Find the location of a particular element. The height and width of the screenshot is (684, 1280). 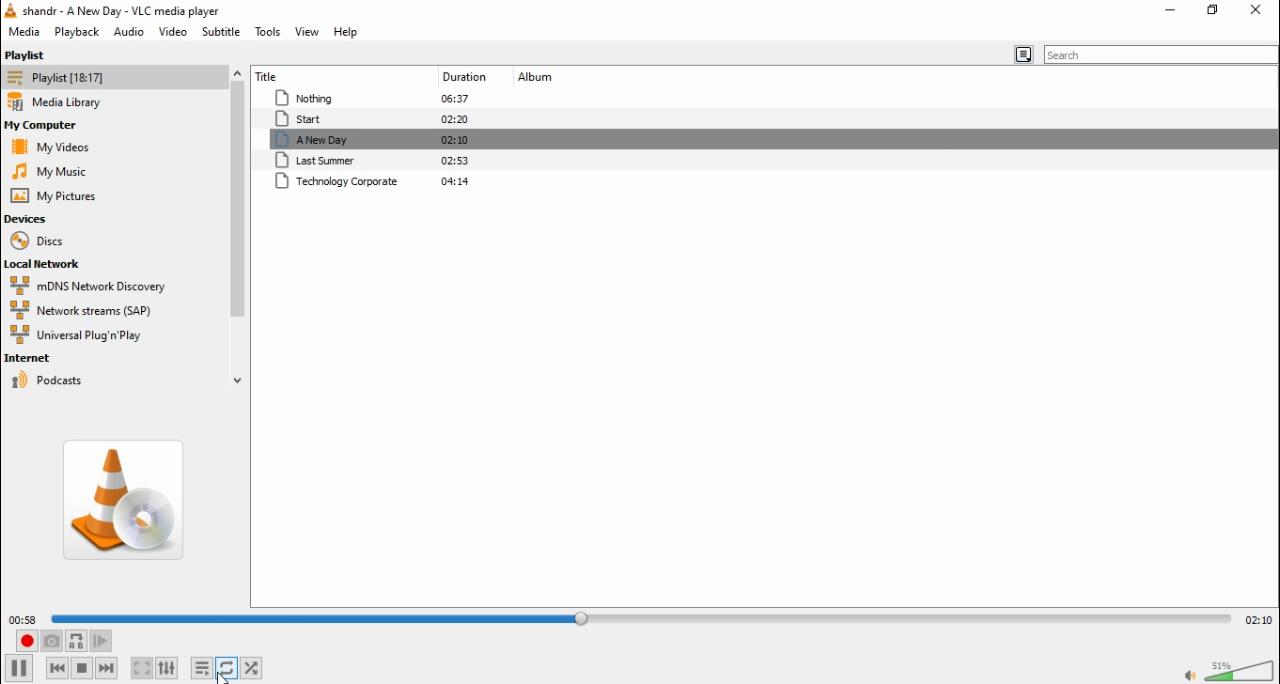

shandr - A New Day - VLC media player is located at coordinates (130, 11).